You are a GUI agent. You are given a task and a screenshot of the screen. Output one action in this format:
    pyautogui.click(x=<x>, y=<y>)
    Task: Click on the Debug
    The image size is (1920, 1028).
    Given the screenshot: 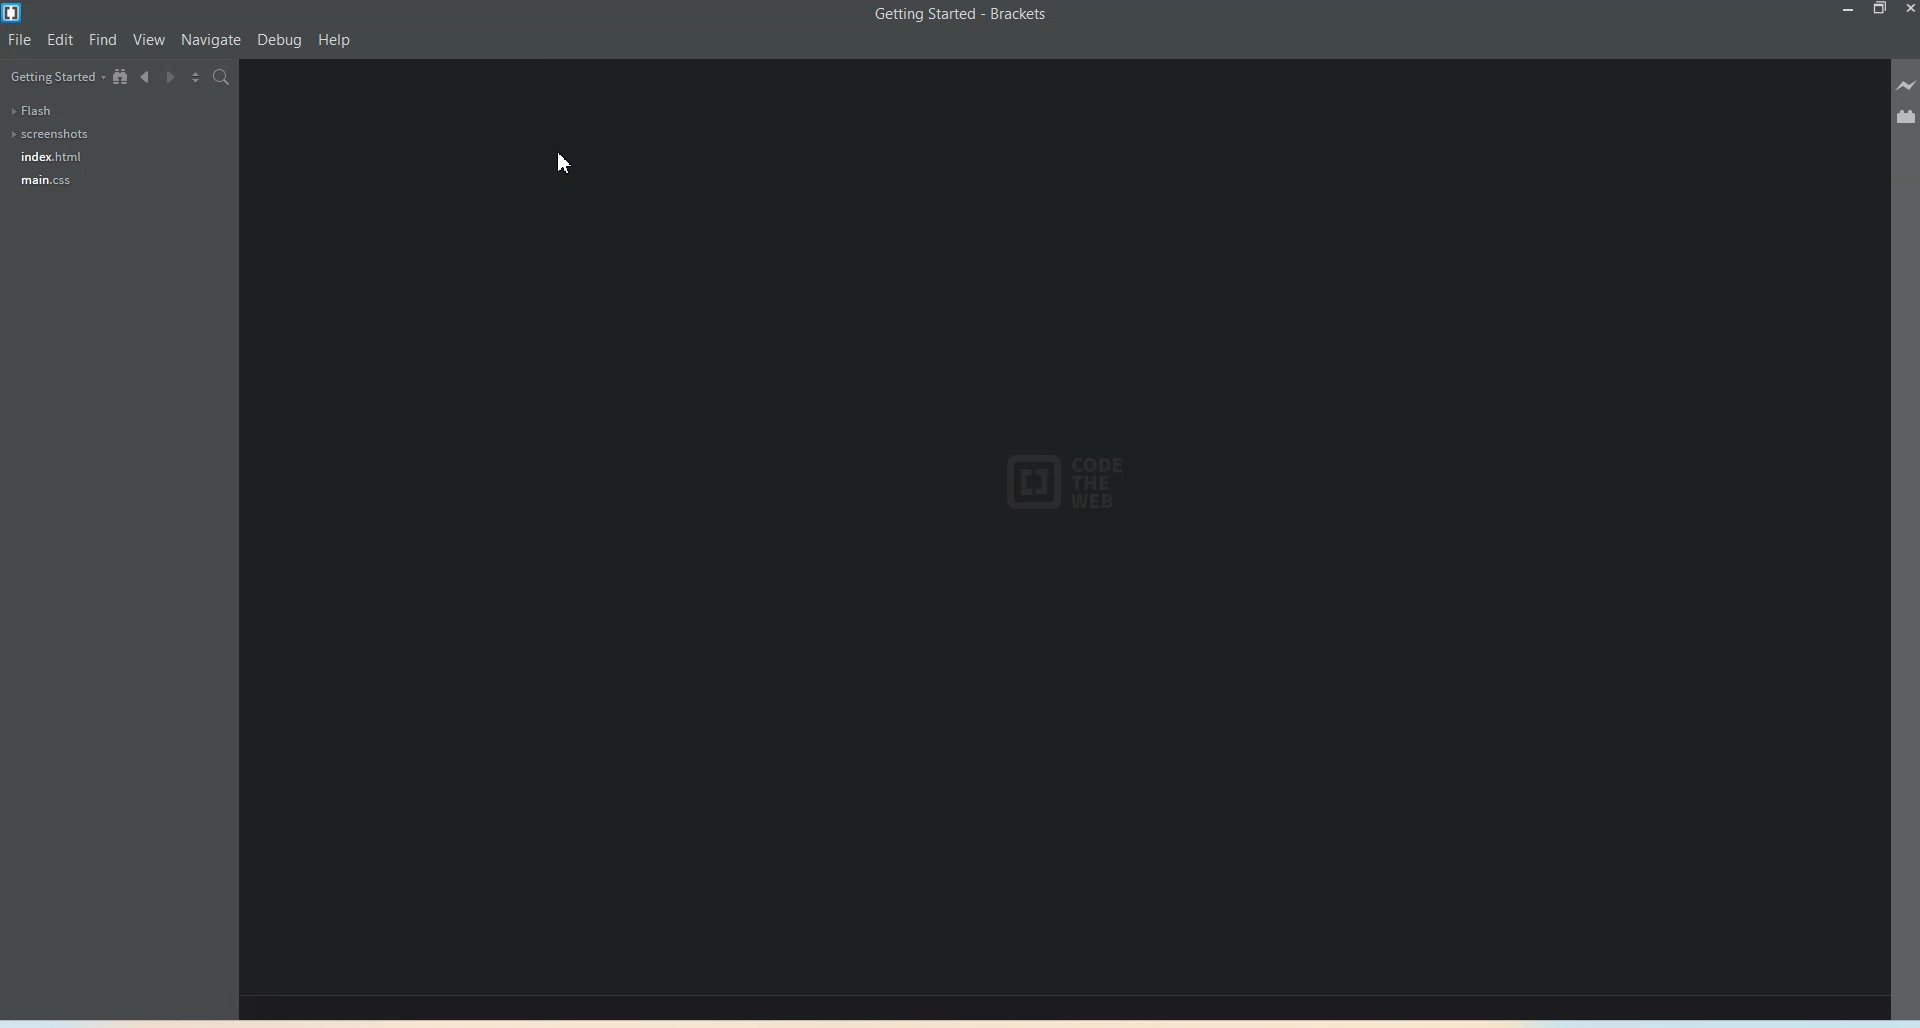 What is the action you would take?
    pyautogui.click(x=280, y=41)
    